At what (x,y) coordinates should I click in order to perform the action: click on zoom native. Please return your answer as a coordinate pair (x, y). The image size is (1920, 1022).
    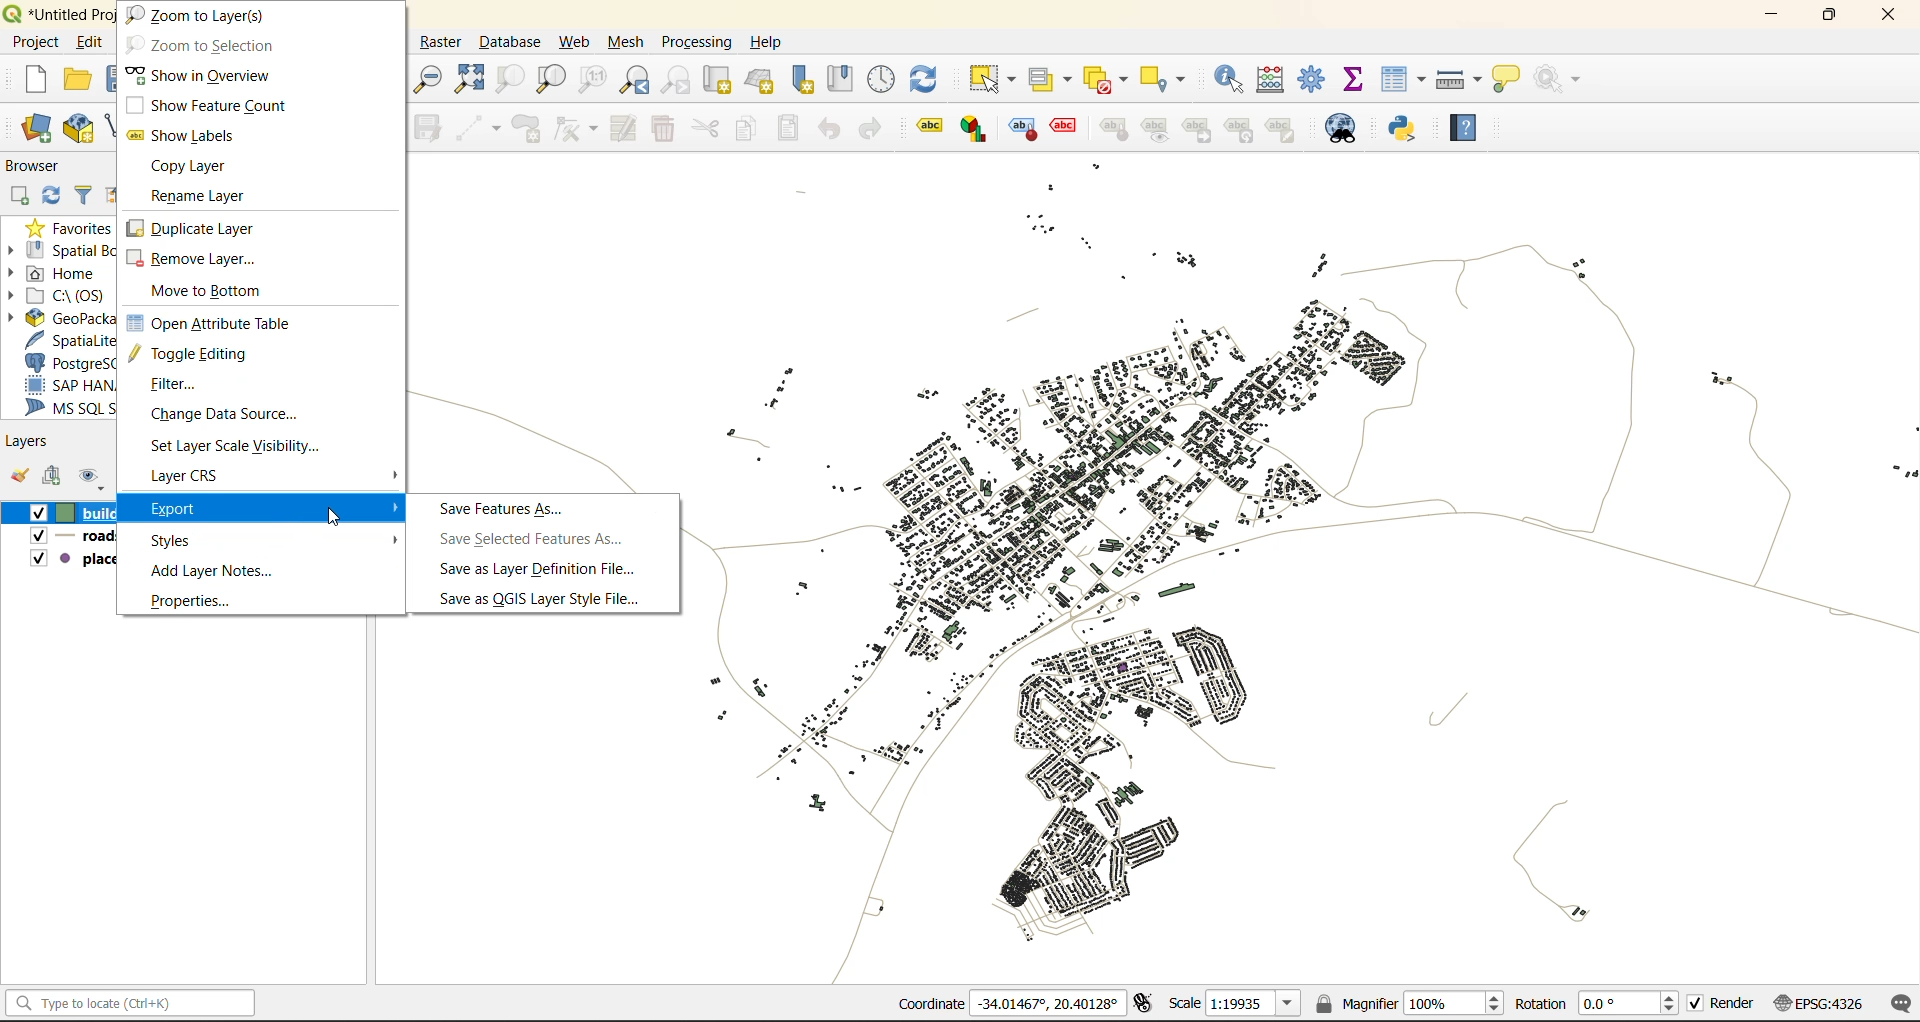
    Looking at the image, I should click on (595, 78).